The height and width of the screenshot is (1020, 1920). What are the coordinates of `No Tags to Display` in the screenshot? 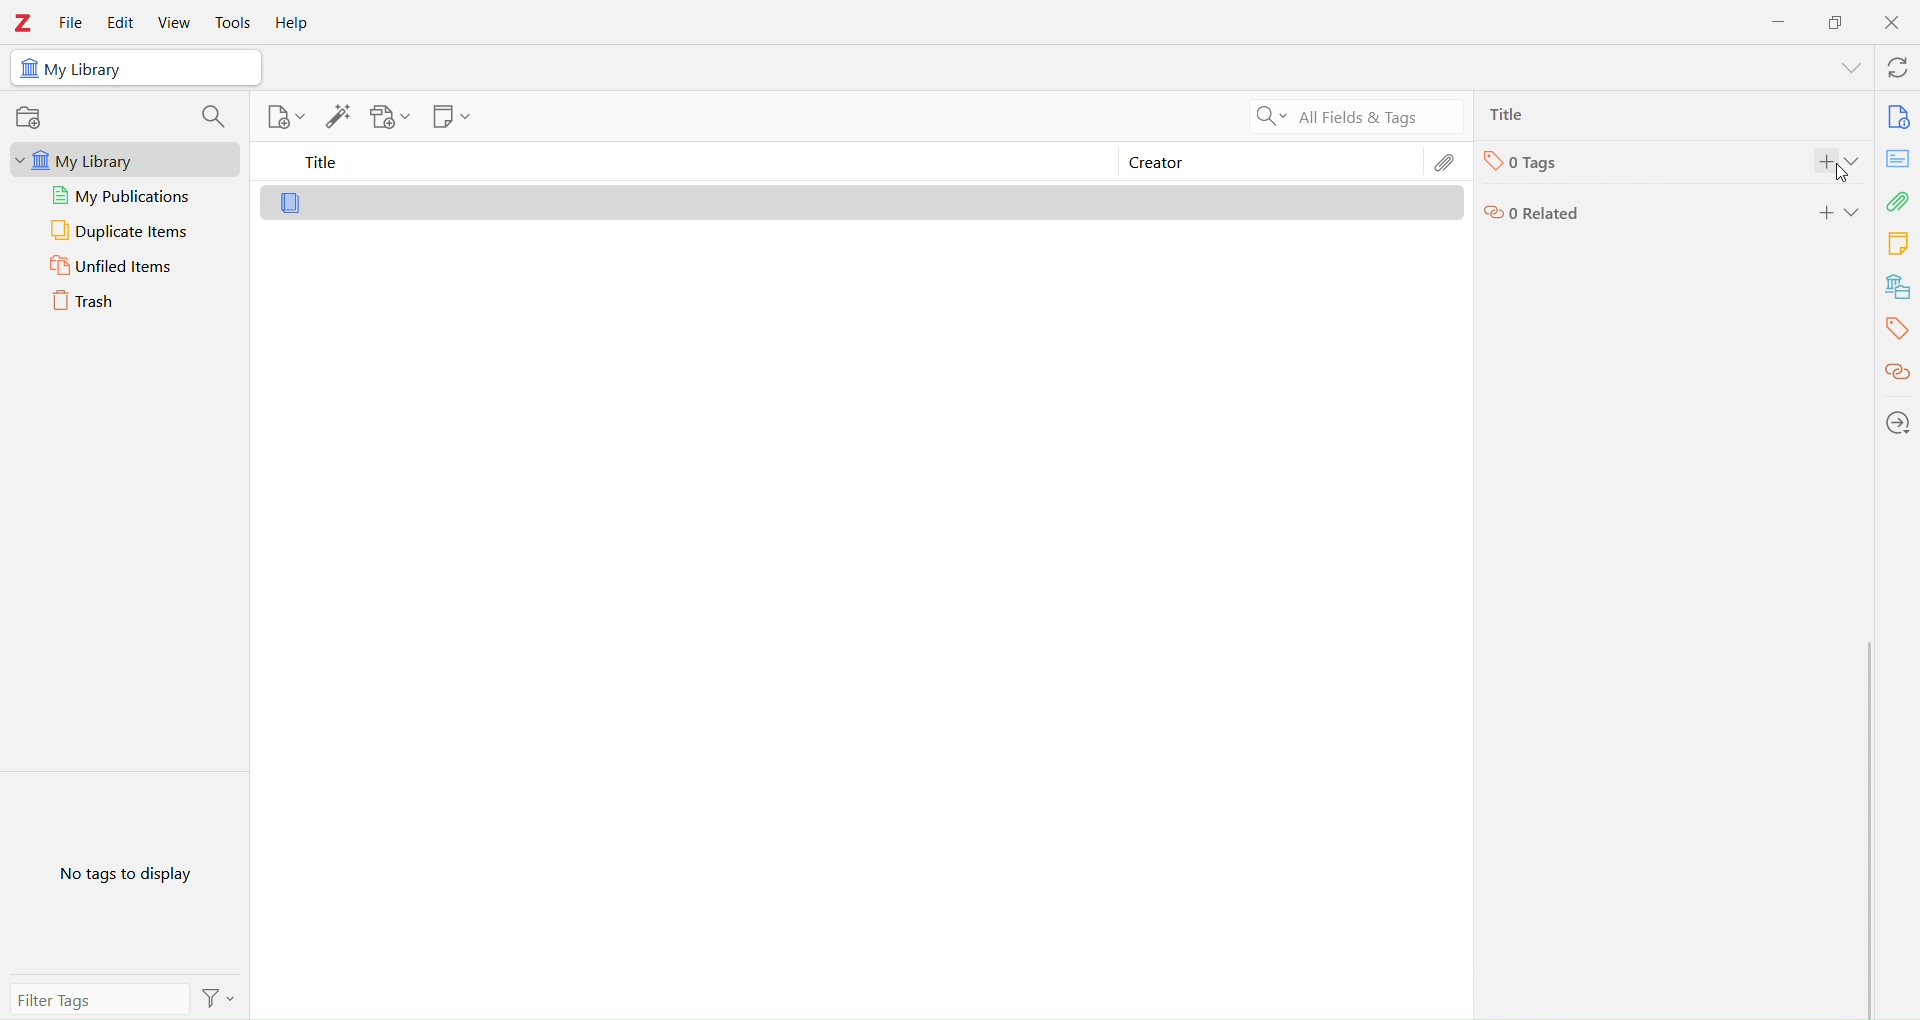 It's located at (134, 875).